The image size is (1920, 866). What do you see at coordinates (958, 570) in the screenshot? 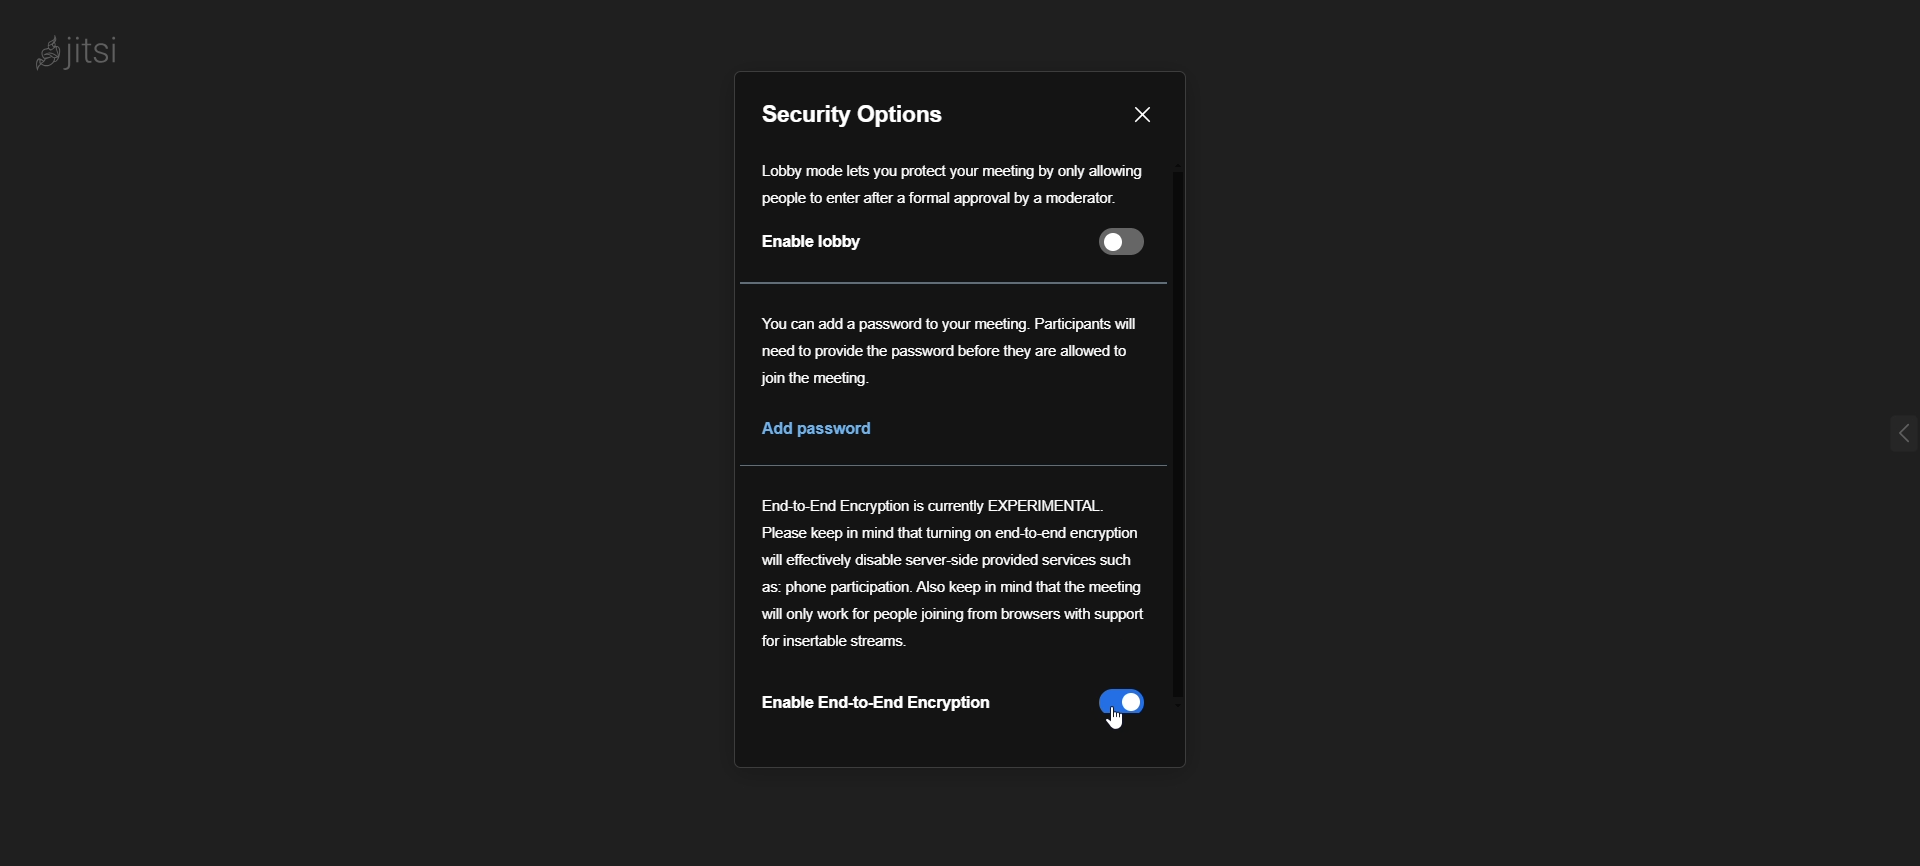
I see `End-to-End Encryption is currently EXPERIMENTAL.
Please keep in mind that tuning on end-to-end encryption
wil effectively disable server-side provided services such
as: phone participation. Also keep in mind that the meeting
will only work for people joining from browsers with support
for insertable streams.` at bounding box center [958, 570].